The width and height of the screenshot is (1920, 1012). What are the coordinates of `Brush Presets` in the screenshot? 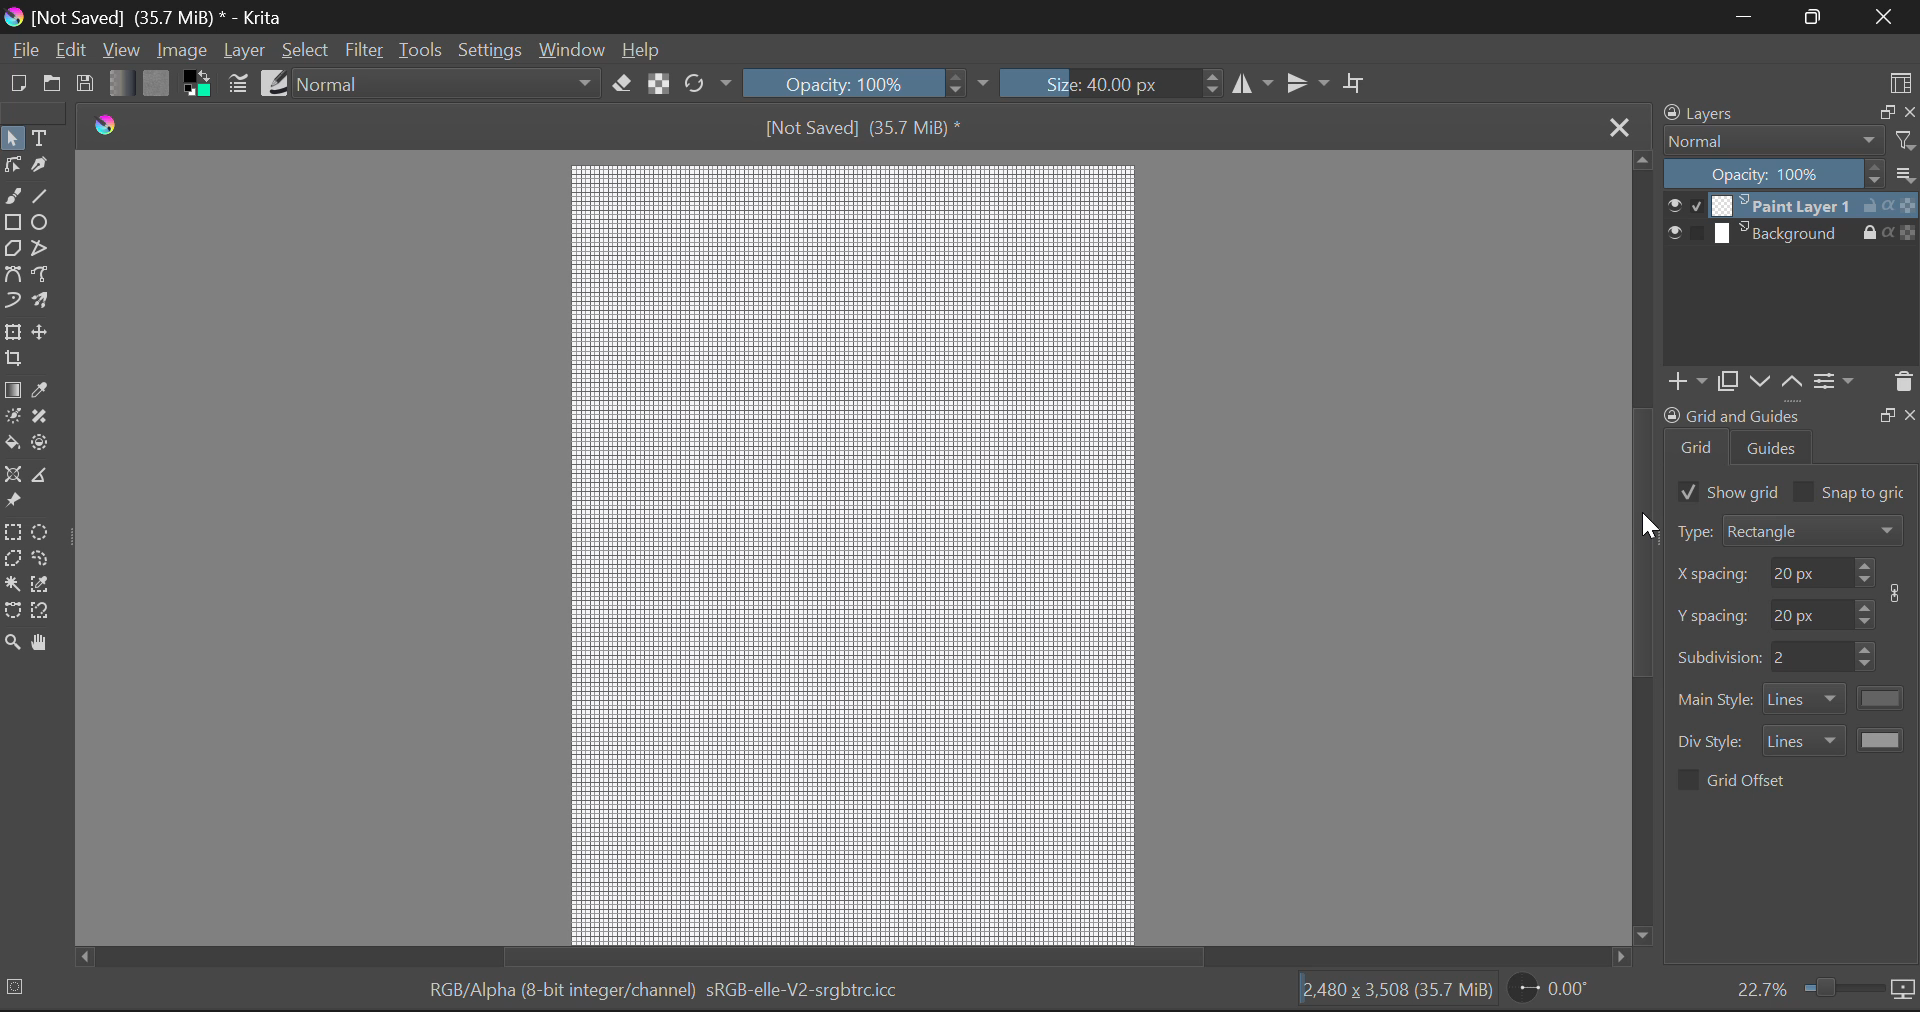 It's located at (276, 82).